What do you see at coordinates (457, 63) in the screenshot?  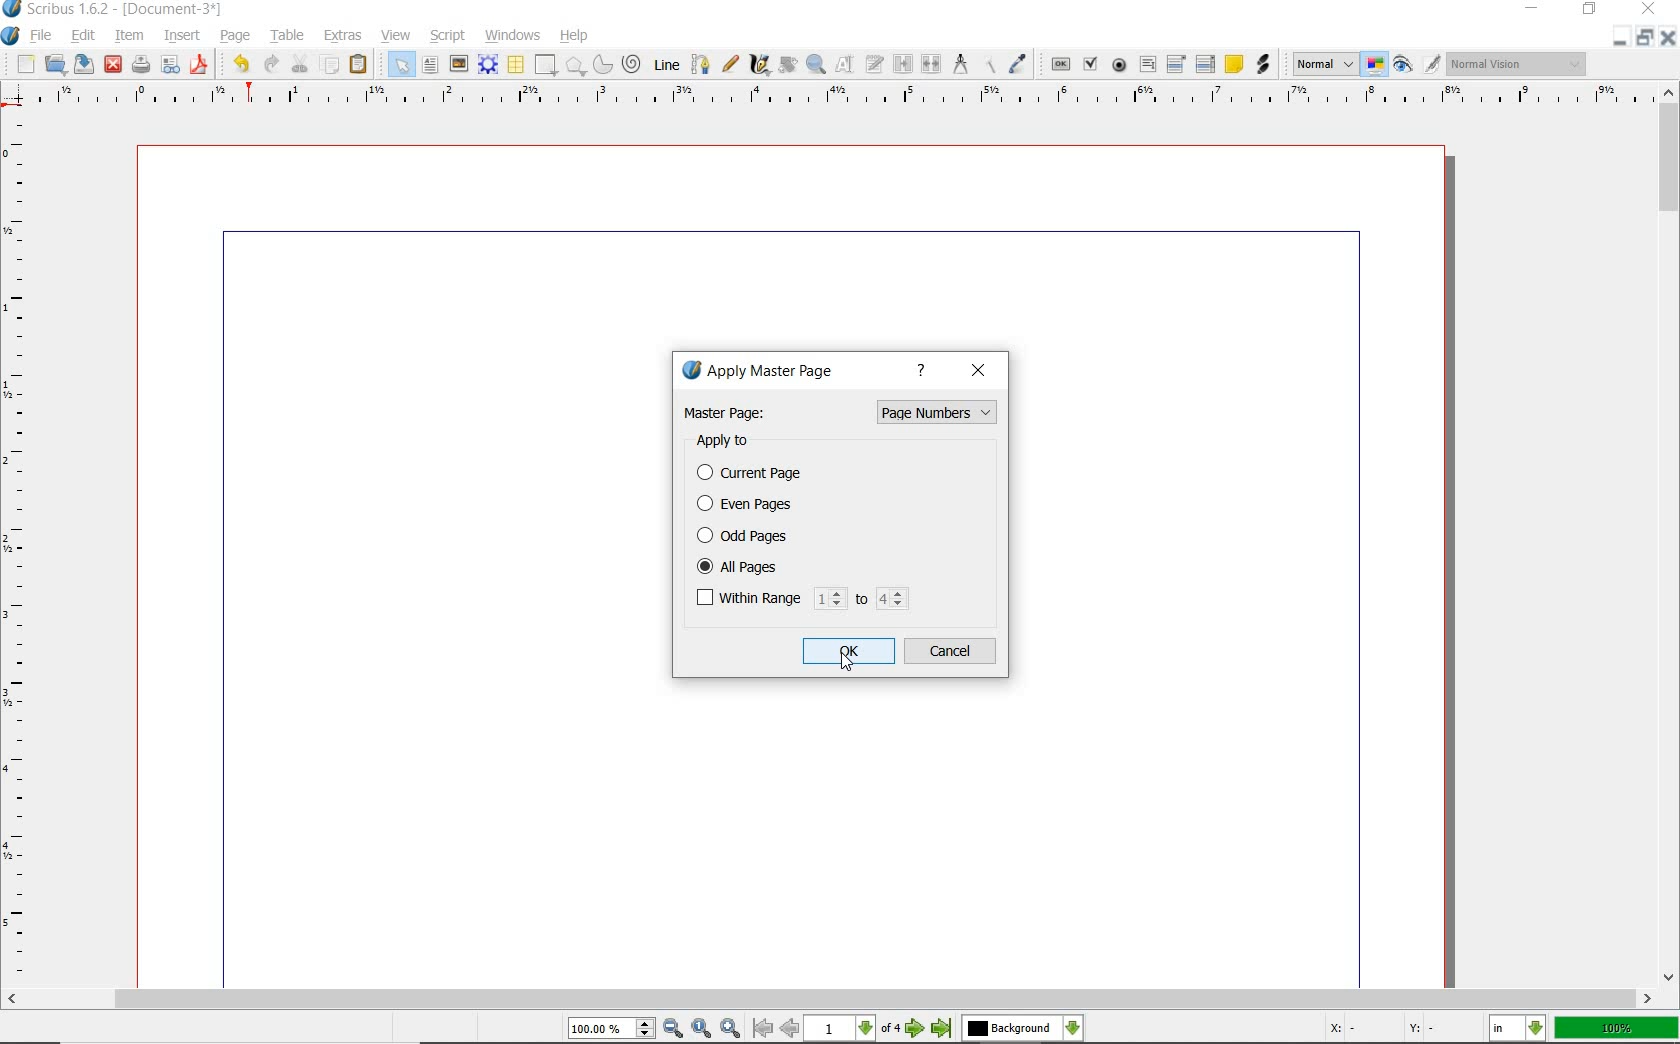 I see `image frame` at bounding box center [457, 63].